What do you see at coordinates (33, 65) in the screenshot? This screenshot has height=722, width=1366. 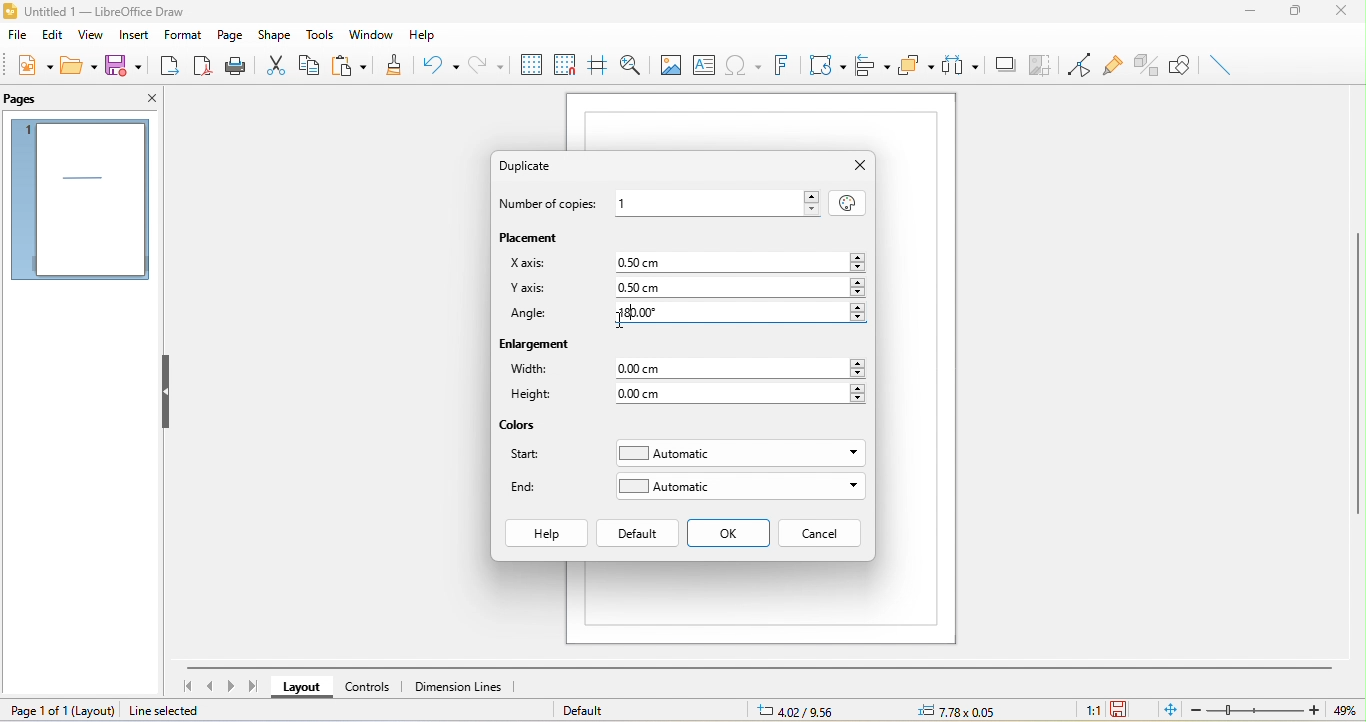 I see `new` at bounding box center [33, 65].